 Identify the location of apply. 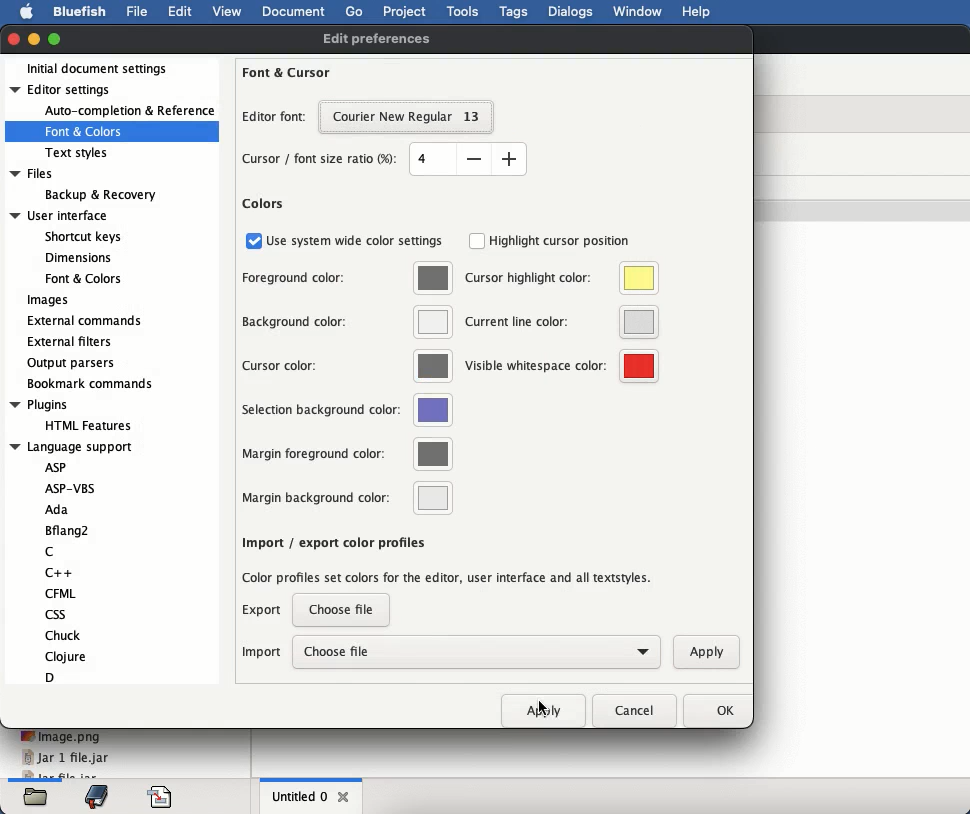
(543, 707).